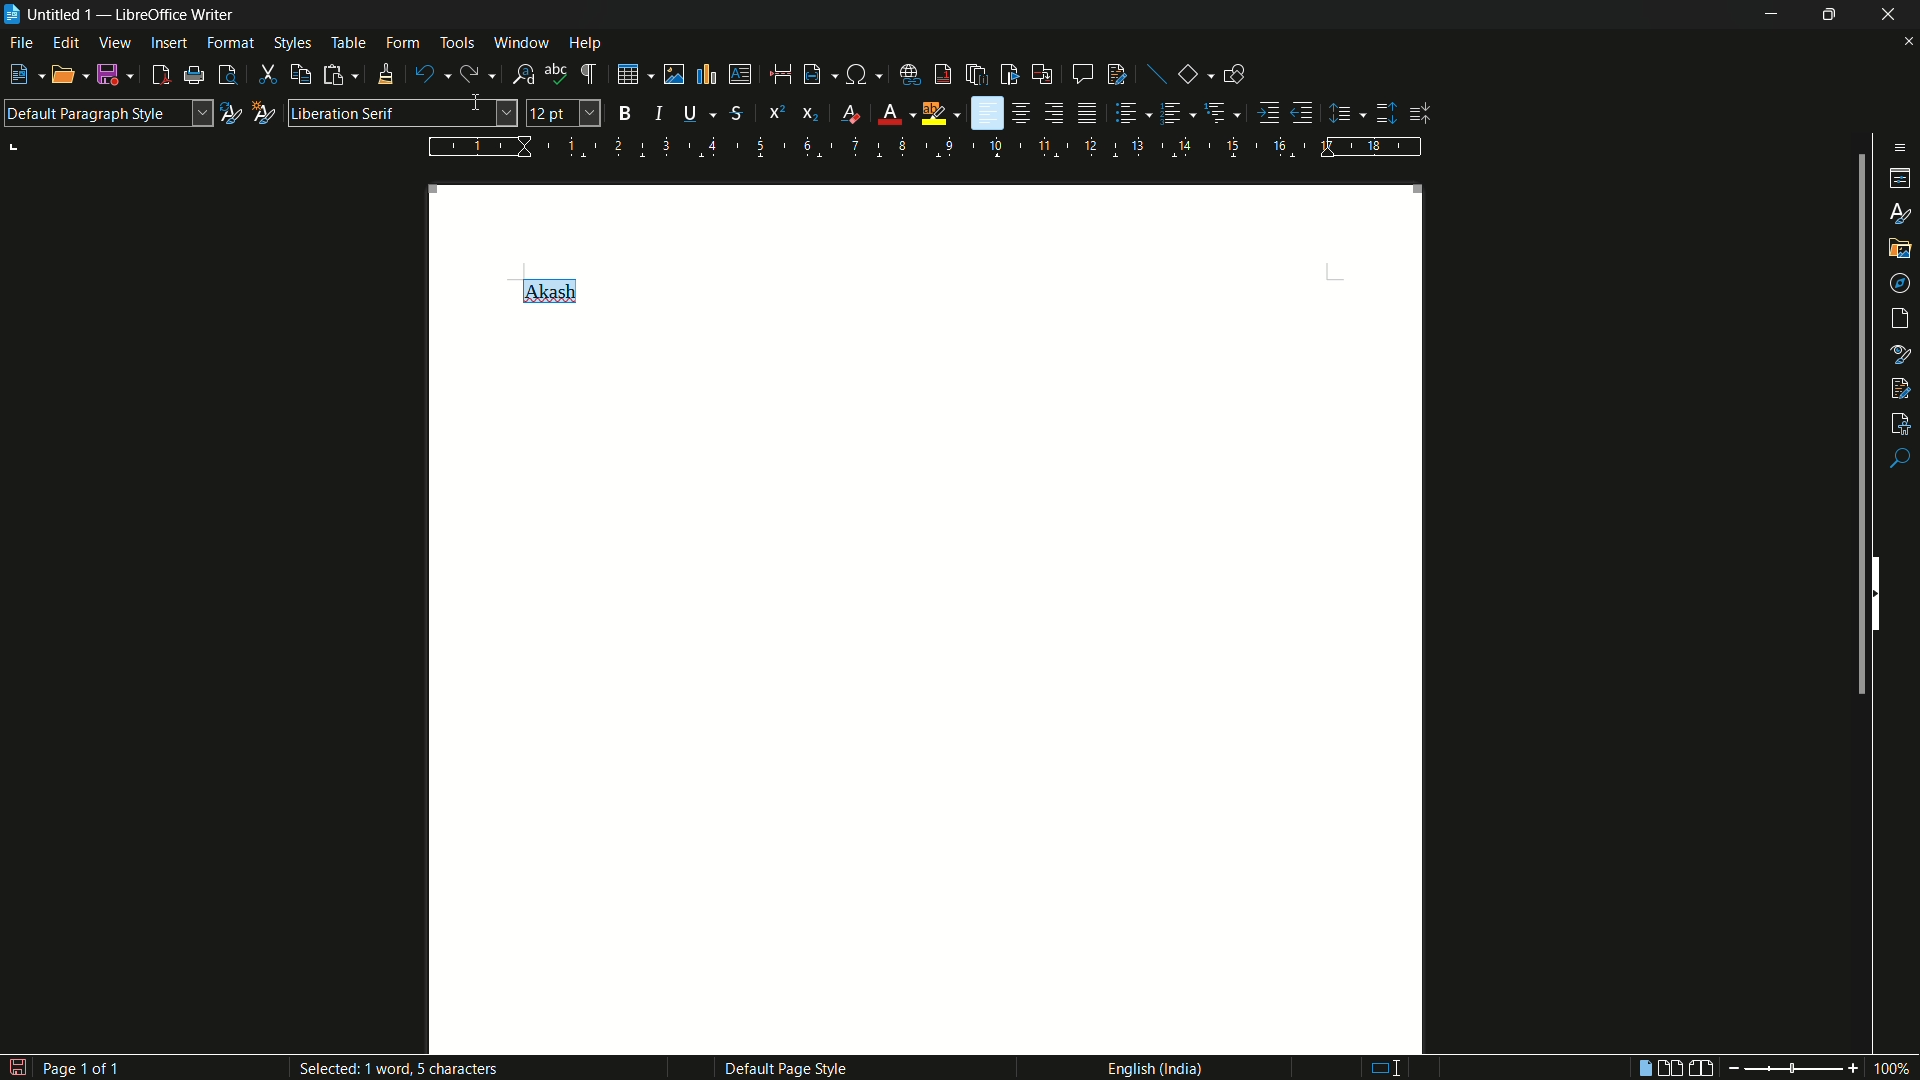 This screenshot has width=1920, height=1080. Describe the element at coordinates (18, 75) in the screenshot. I see `new file` at that location.